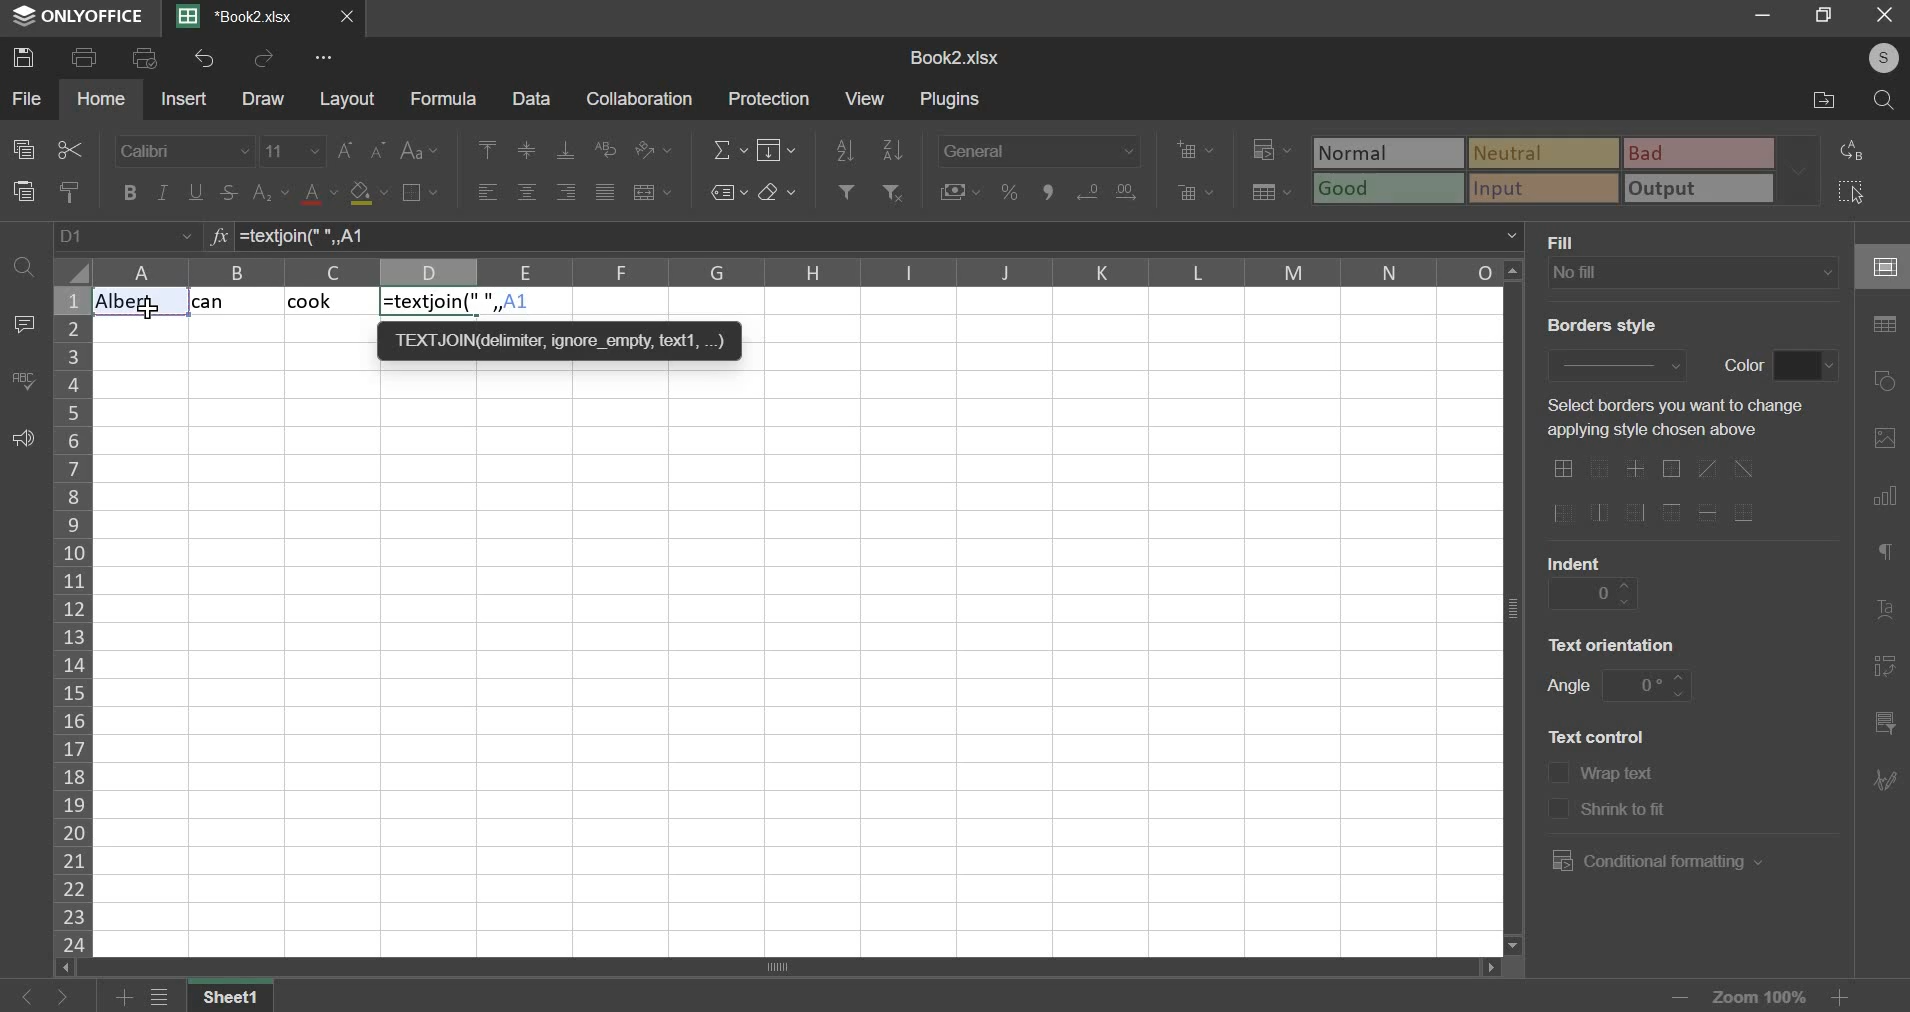 This screenshot has height=1012, width=1910. Describe the element at coordinates (1743, 363) in the screenshot. I see `text` at that location.